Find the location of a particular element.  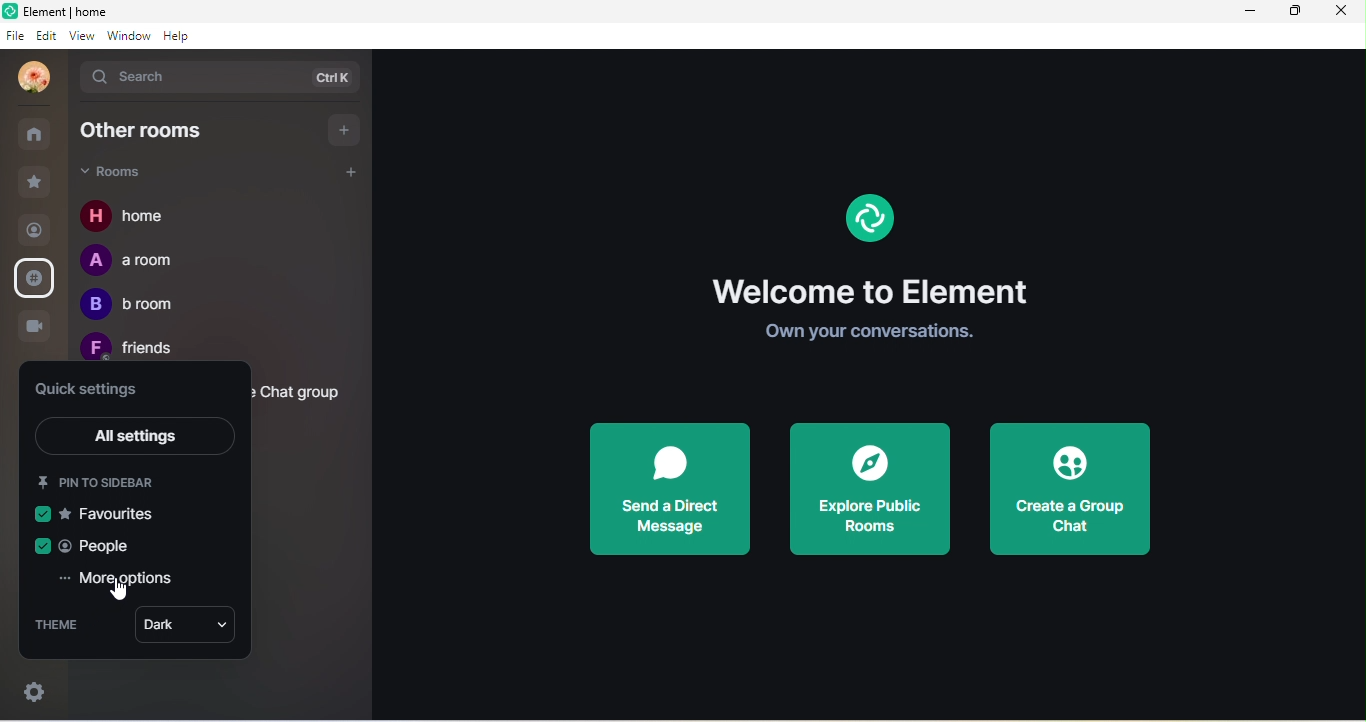

all rooms is located at coordinates (35, 134).